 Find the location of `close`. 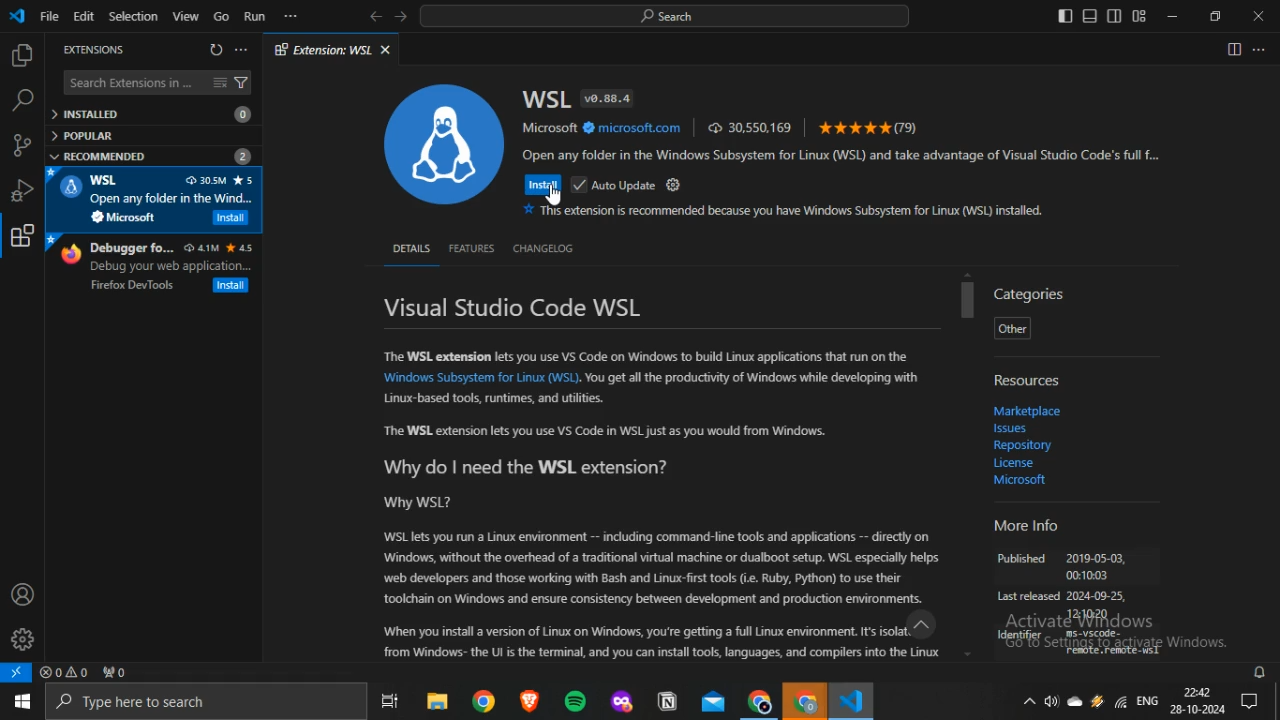

close is located at coordinates (385, 50).